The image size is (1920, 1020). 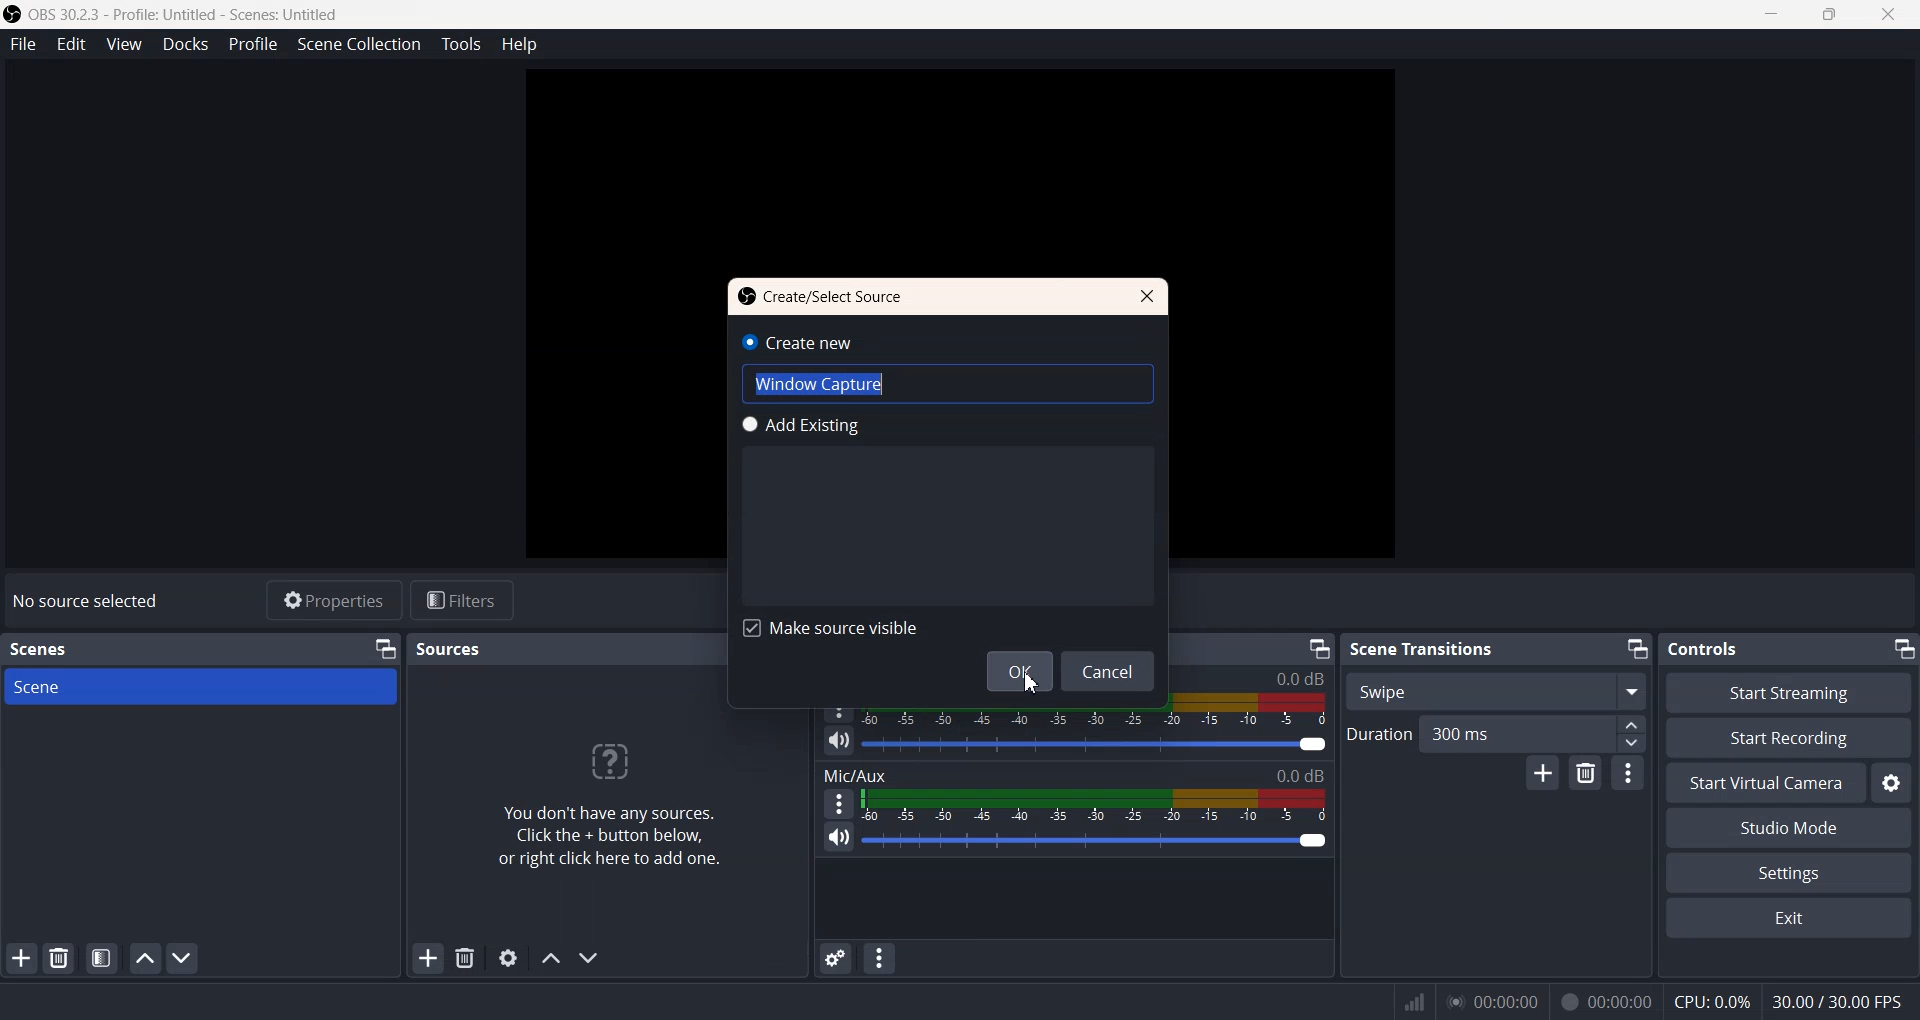 I want to click on Settings, so click(x=1889, y=783).